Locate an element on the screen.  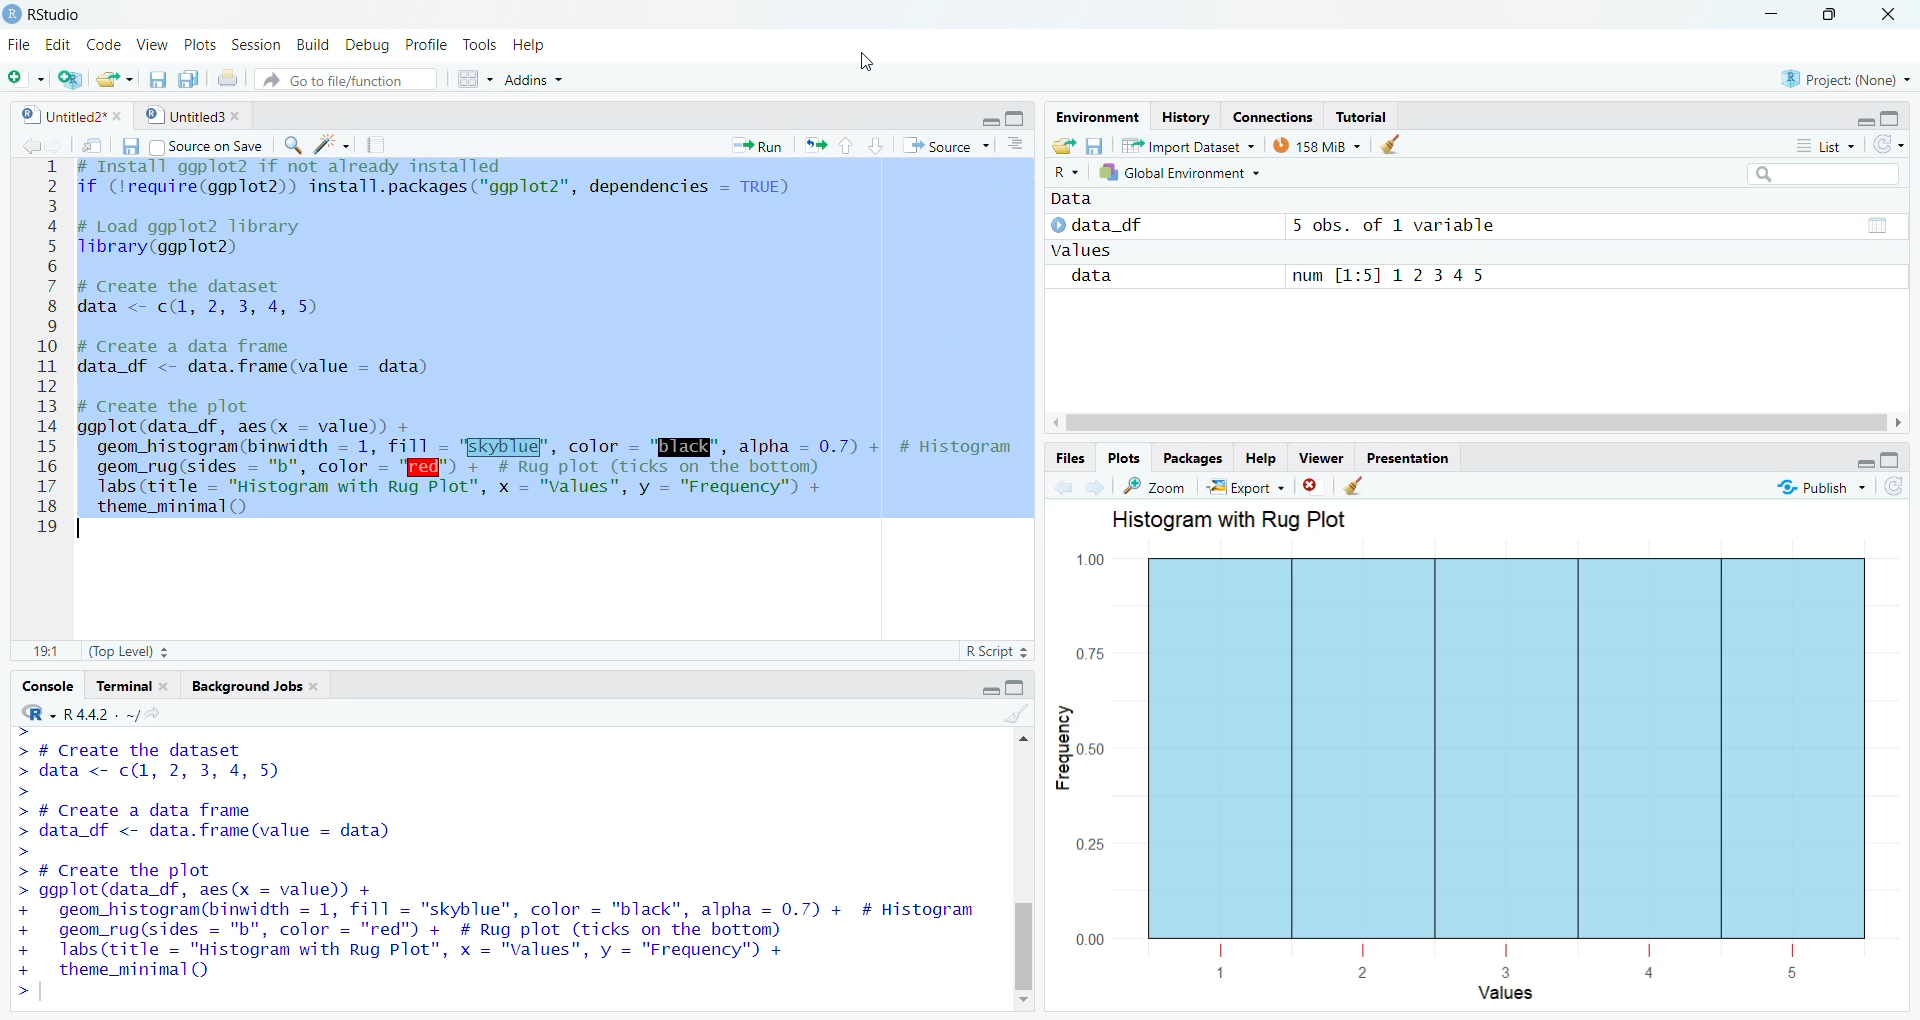
Debug is located at coordinates (370, 43).